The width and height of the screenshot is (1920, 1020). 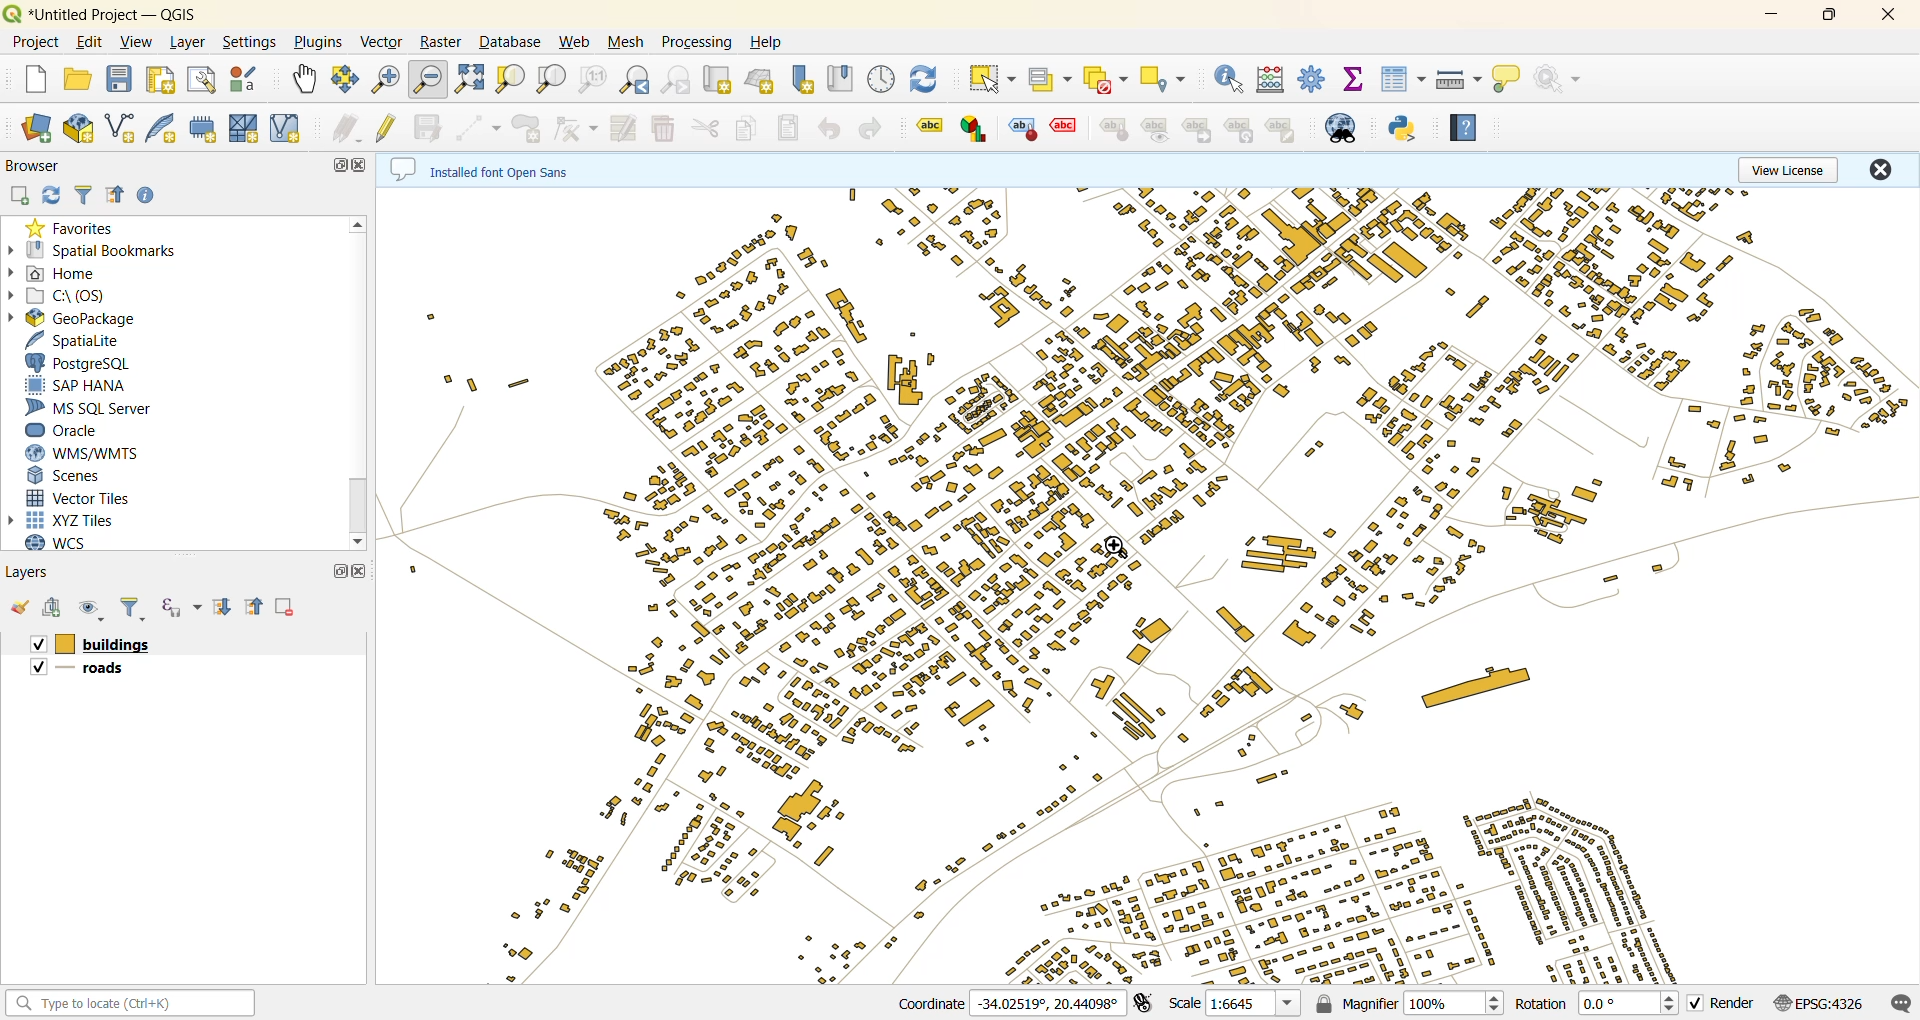 What do you see at coordinates (1169, 79) in the screenshot?
I see `select location` at bounding box center [1169, 79].